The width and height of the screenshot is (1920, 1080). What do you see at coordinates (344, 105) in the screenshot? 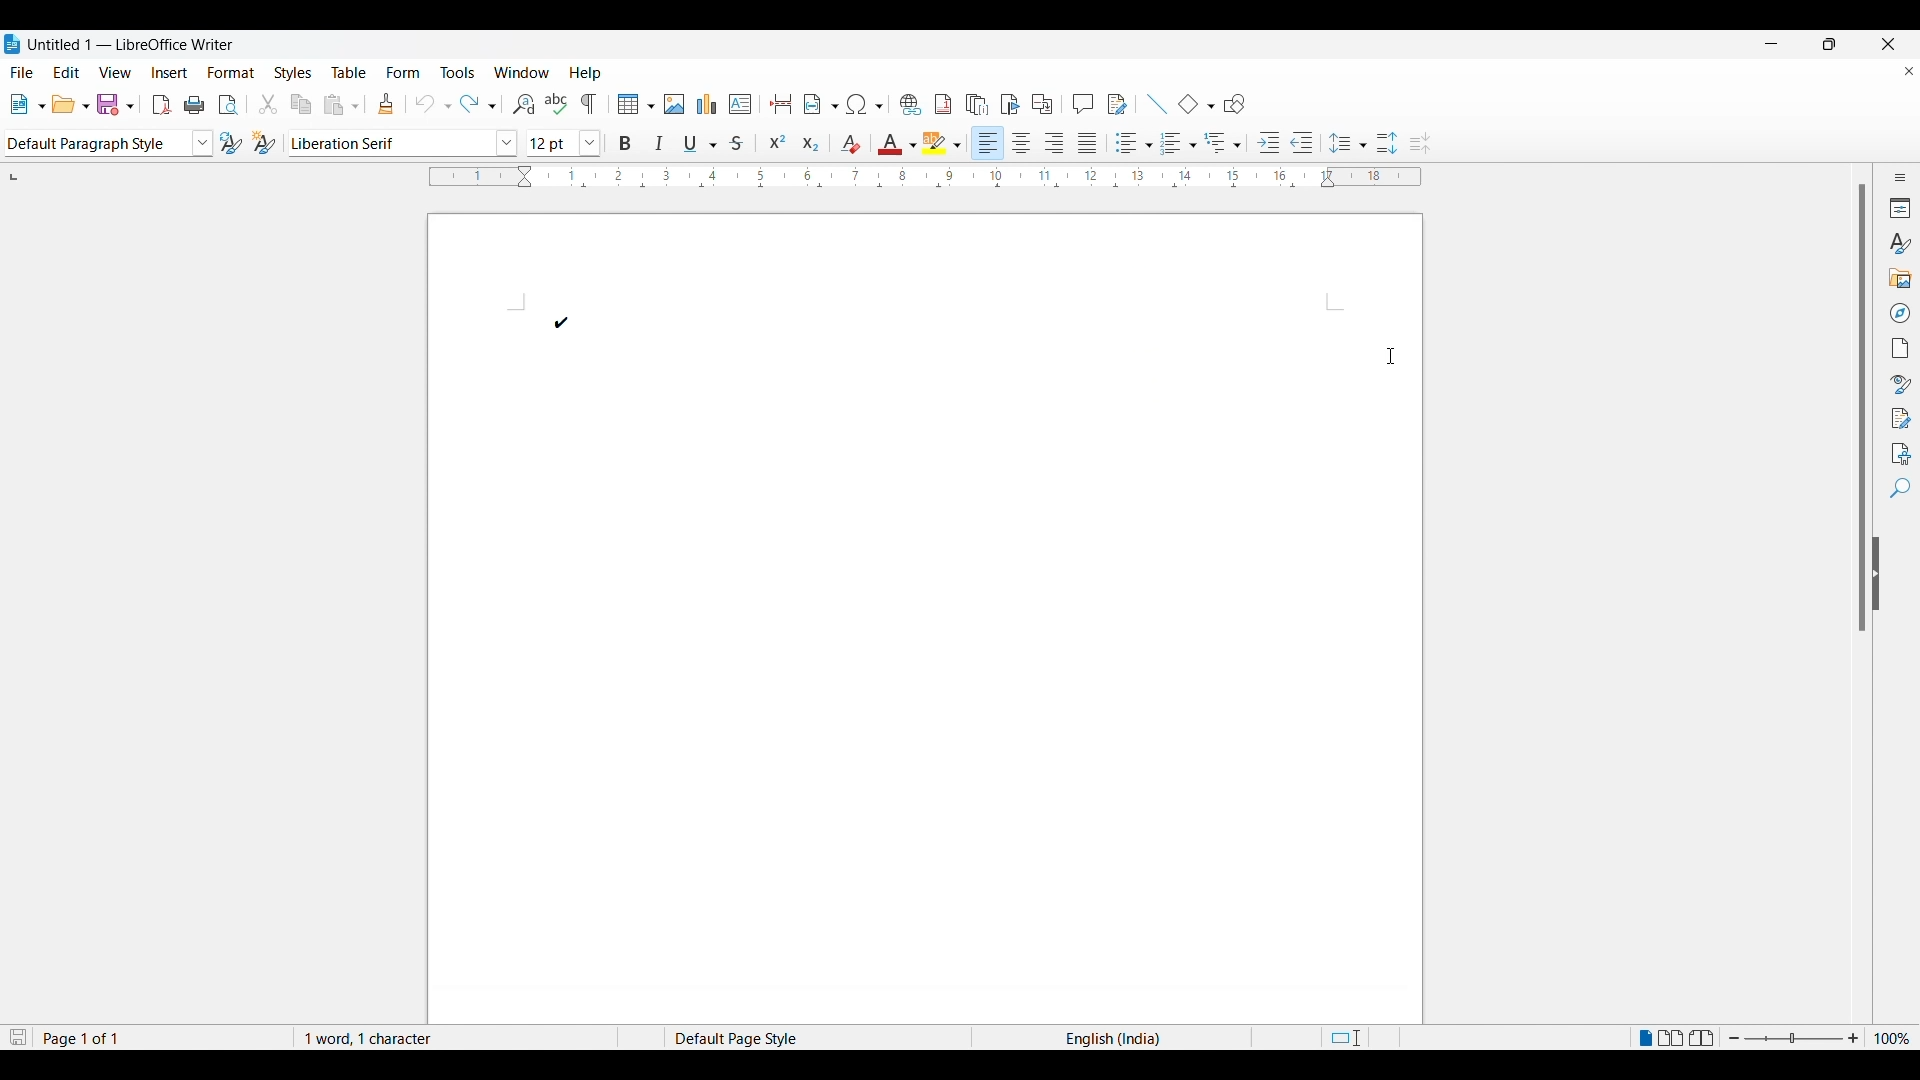
I see `paste` at bounding box center [344, 105].